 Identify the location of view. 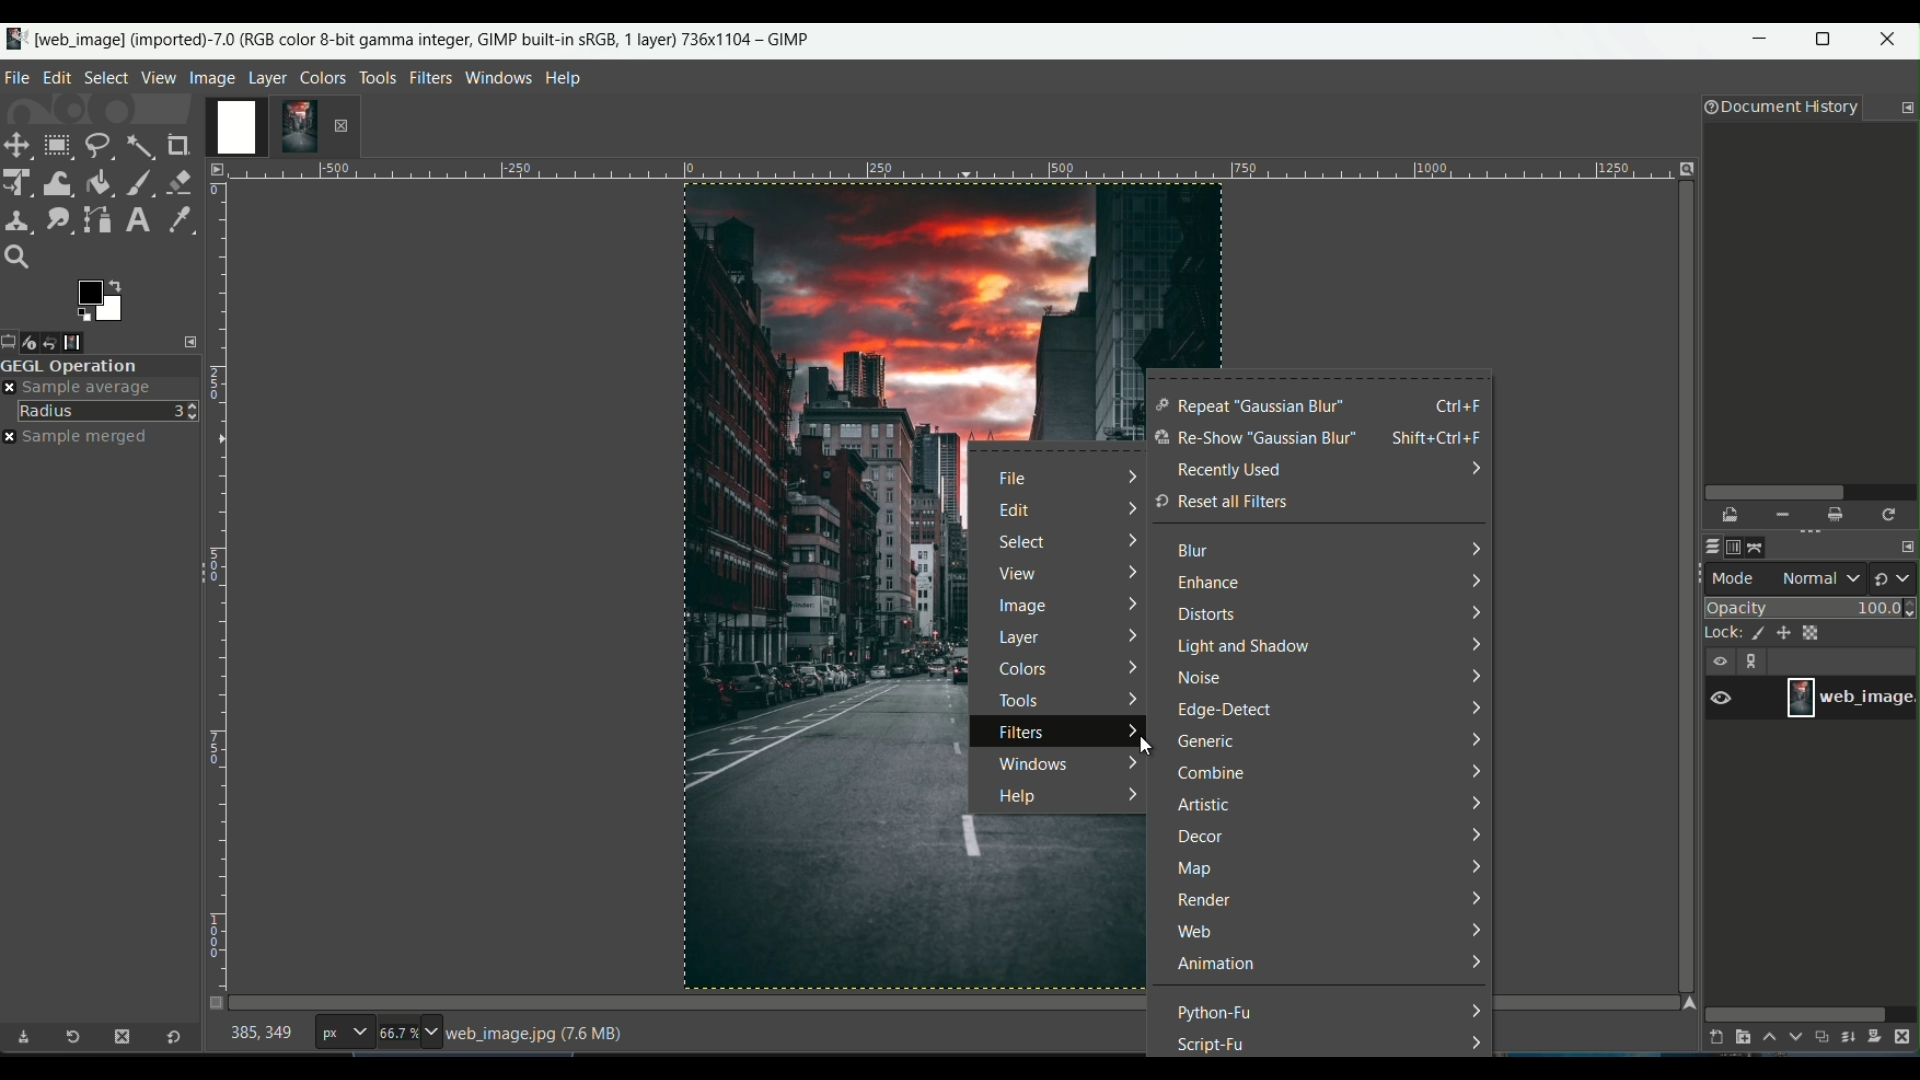
(1015, 577).